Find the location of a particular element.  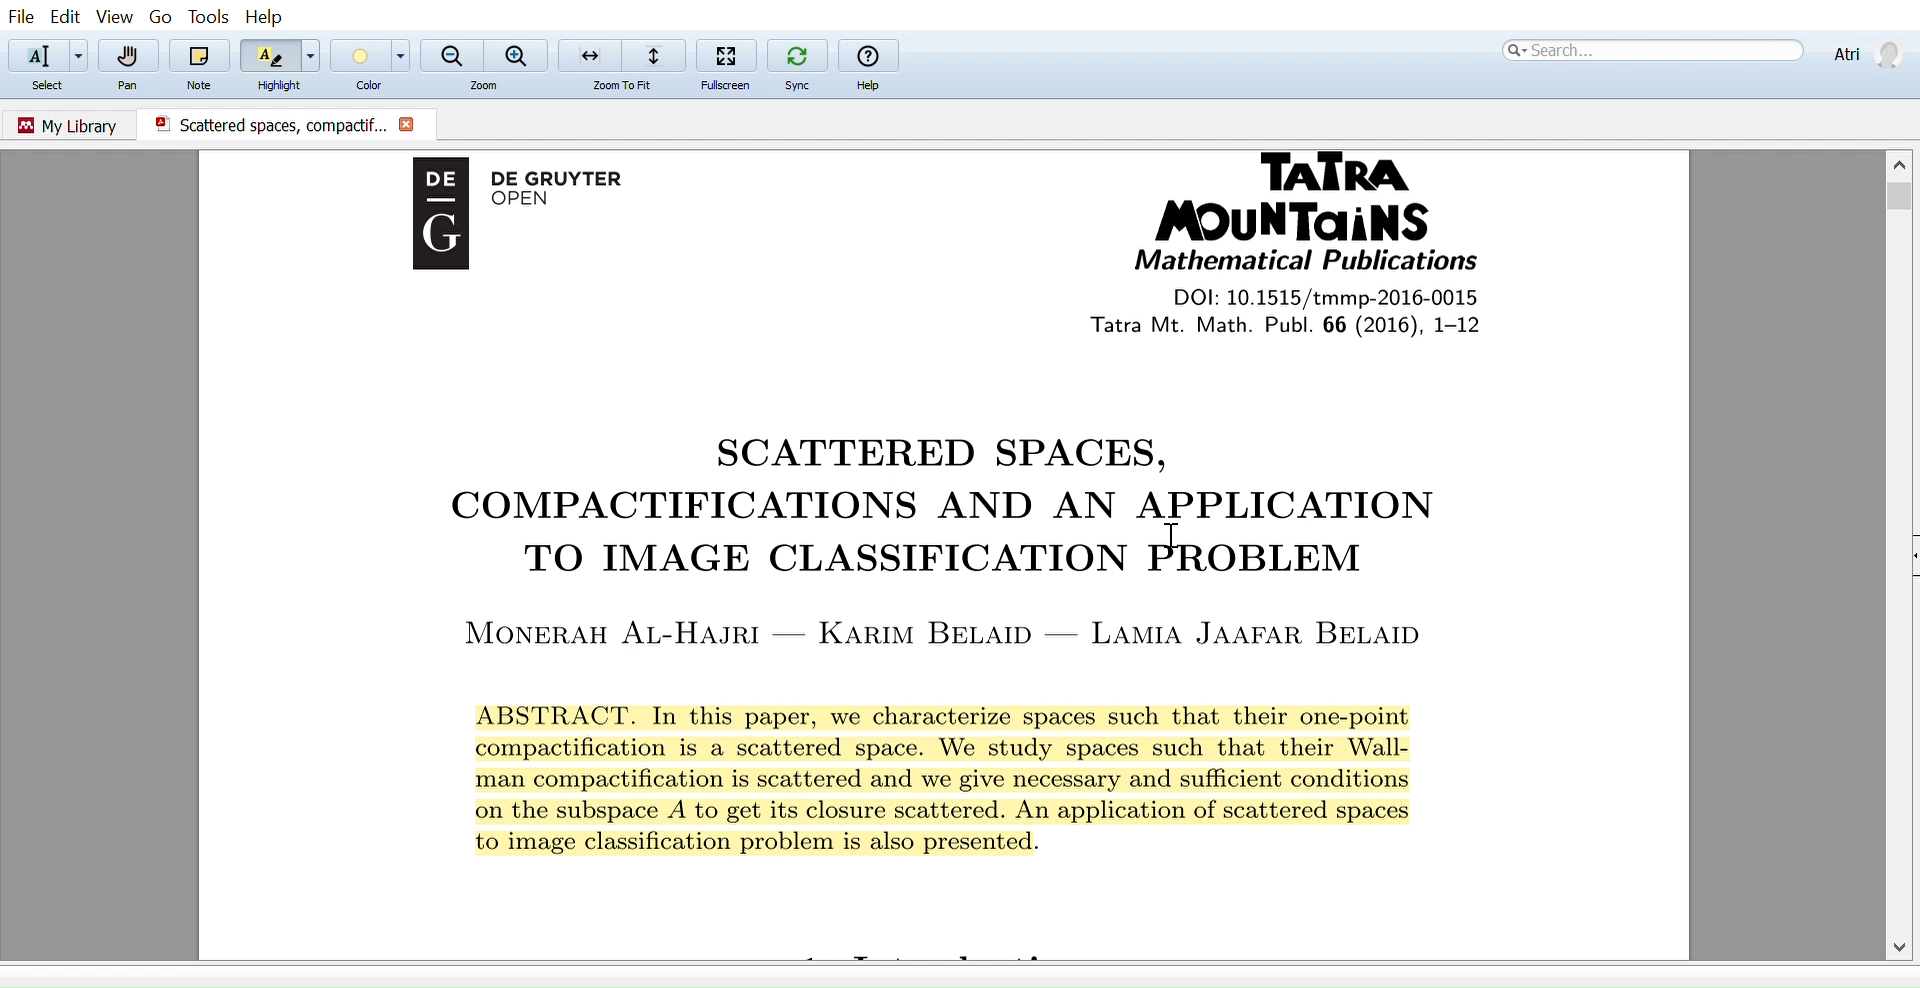

DOI: 10.1515/tmmp-2016-0015 is located at coordinates (1318, 296).